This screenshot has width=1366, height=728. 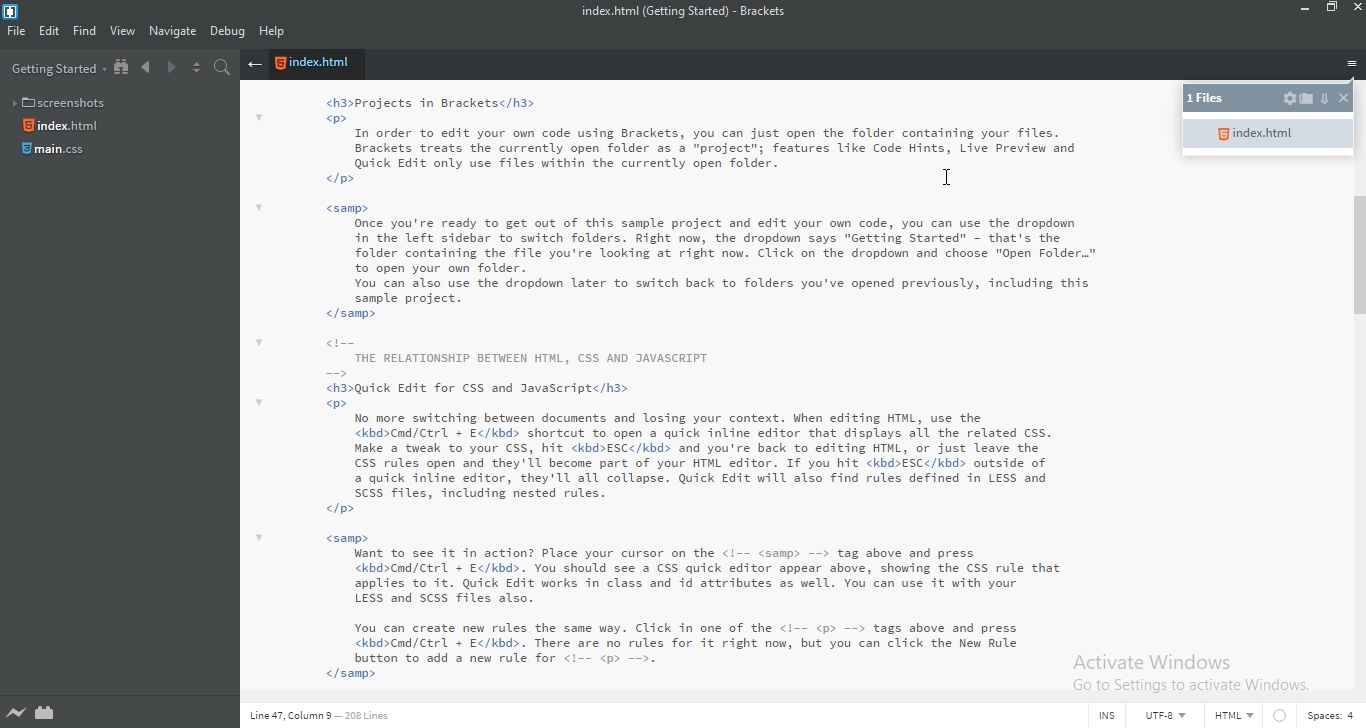 What do you see at coordinates (225, 69) in the screenshot?
I see `Find in files` at bounding box center [225, 69].